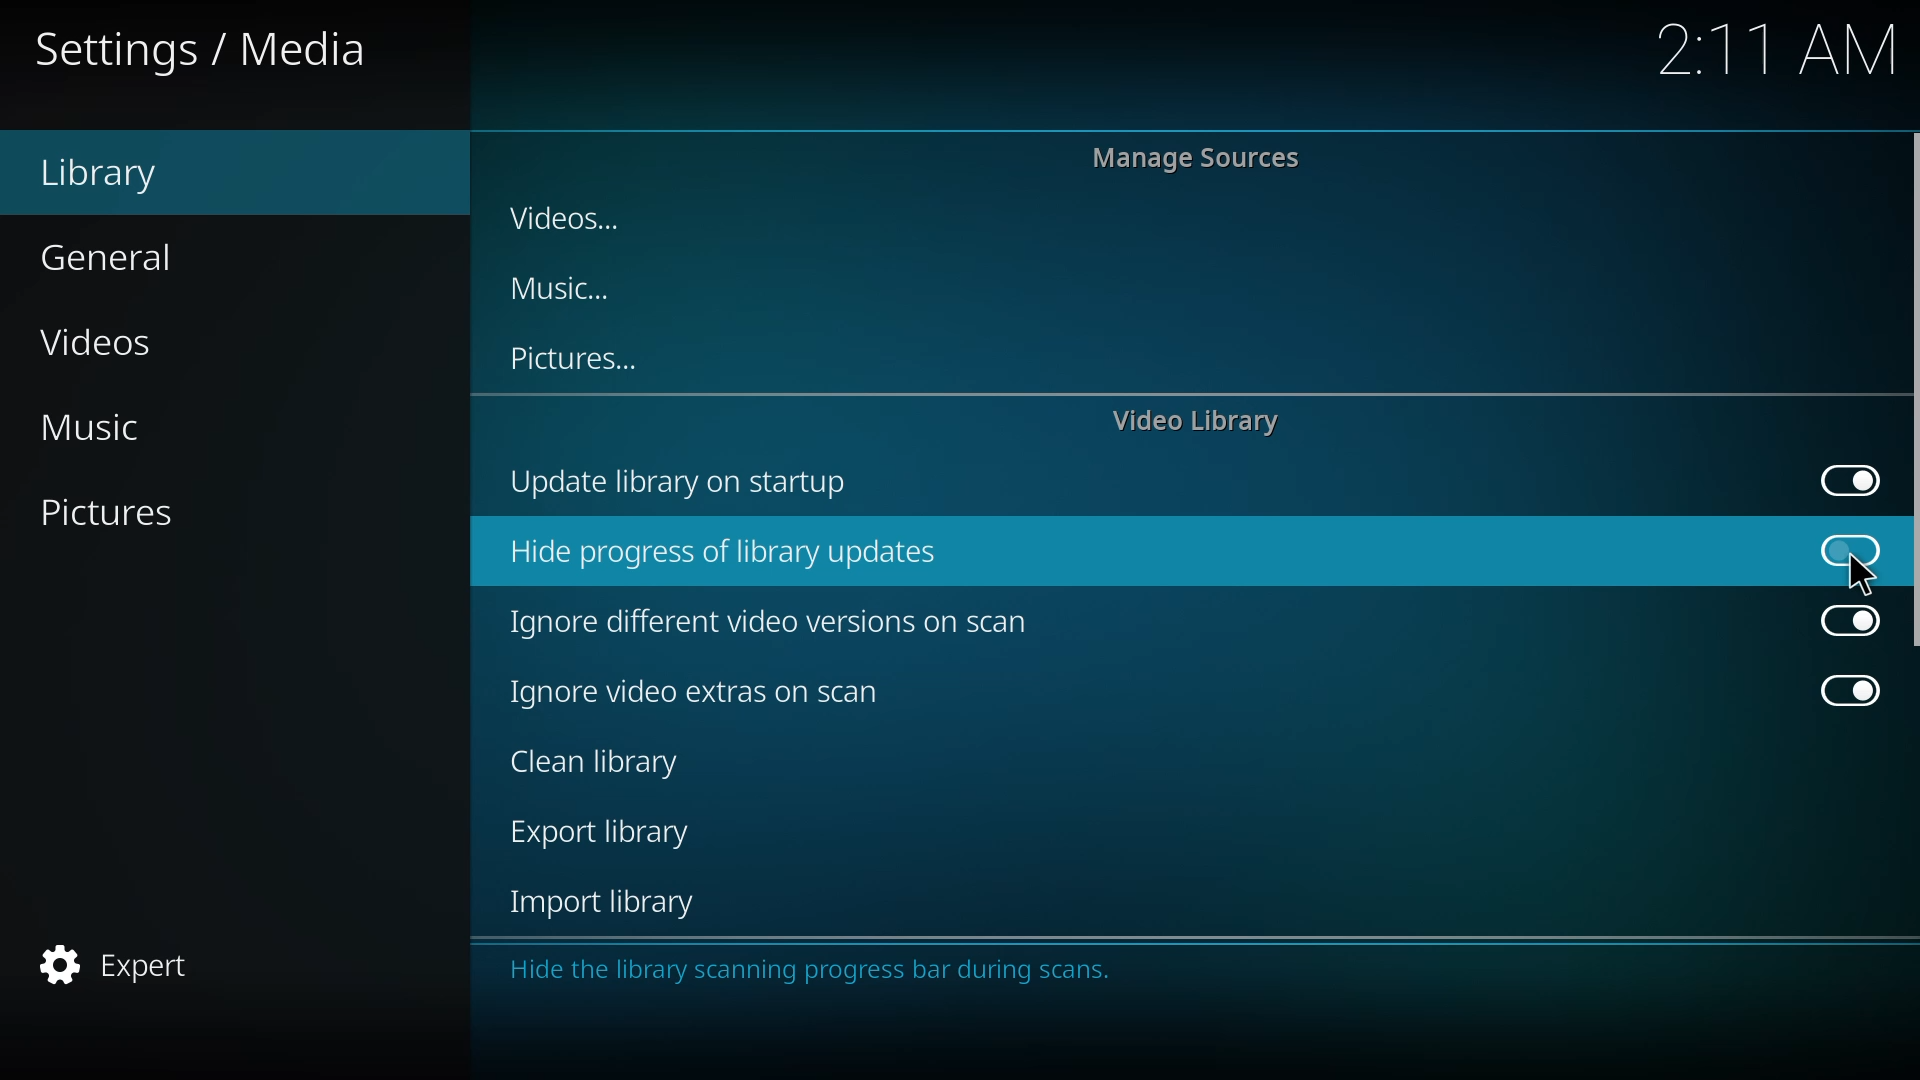 This screenshot has width=1920, height=1080. I want to click on library, so click(134, 174).